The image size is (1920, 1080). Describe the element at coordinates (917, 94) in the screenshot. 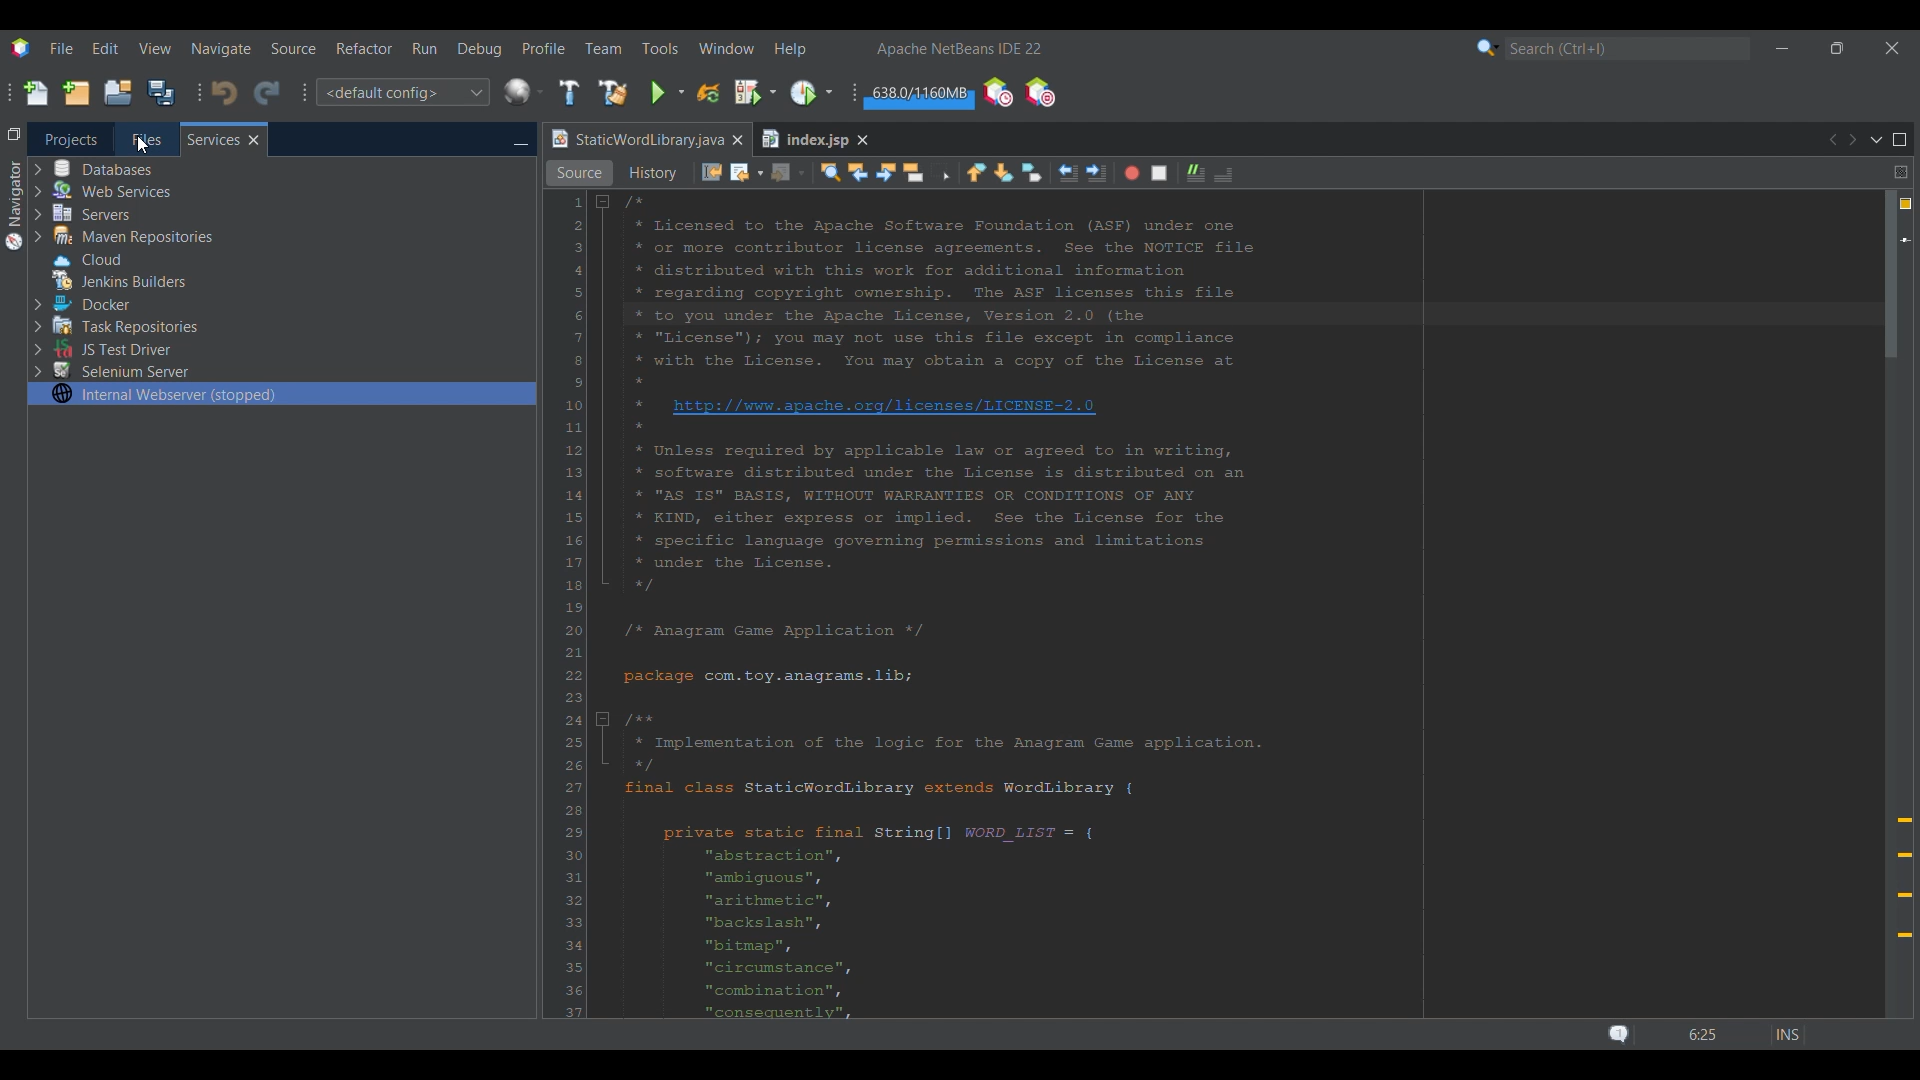

I see `Click to force garbage collection` at that location.